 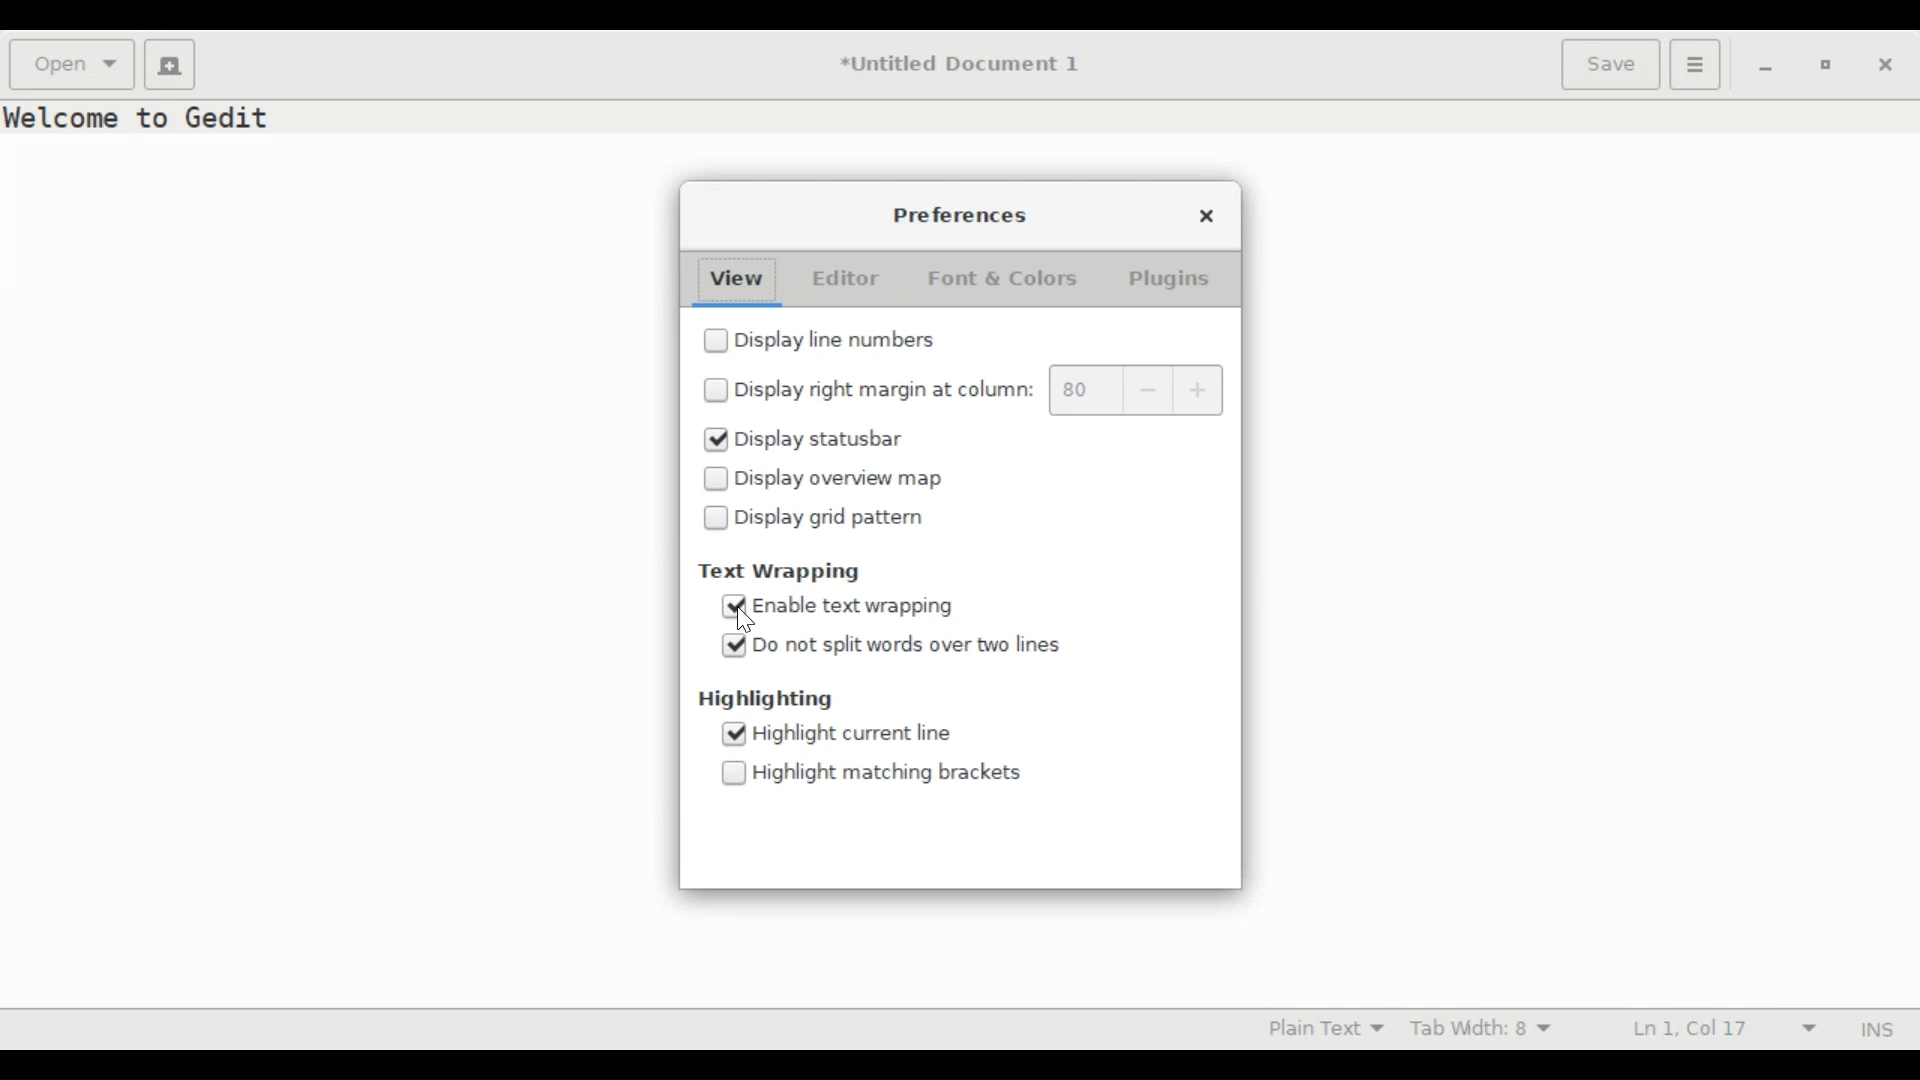 I want to click on Line & Column Preference, so click(x=1724, y=1028).